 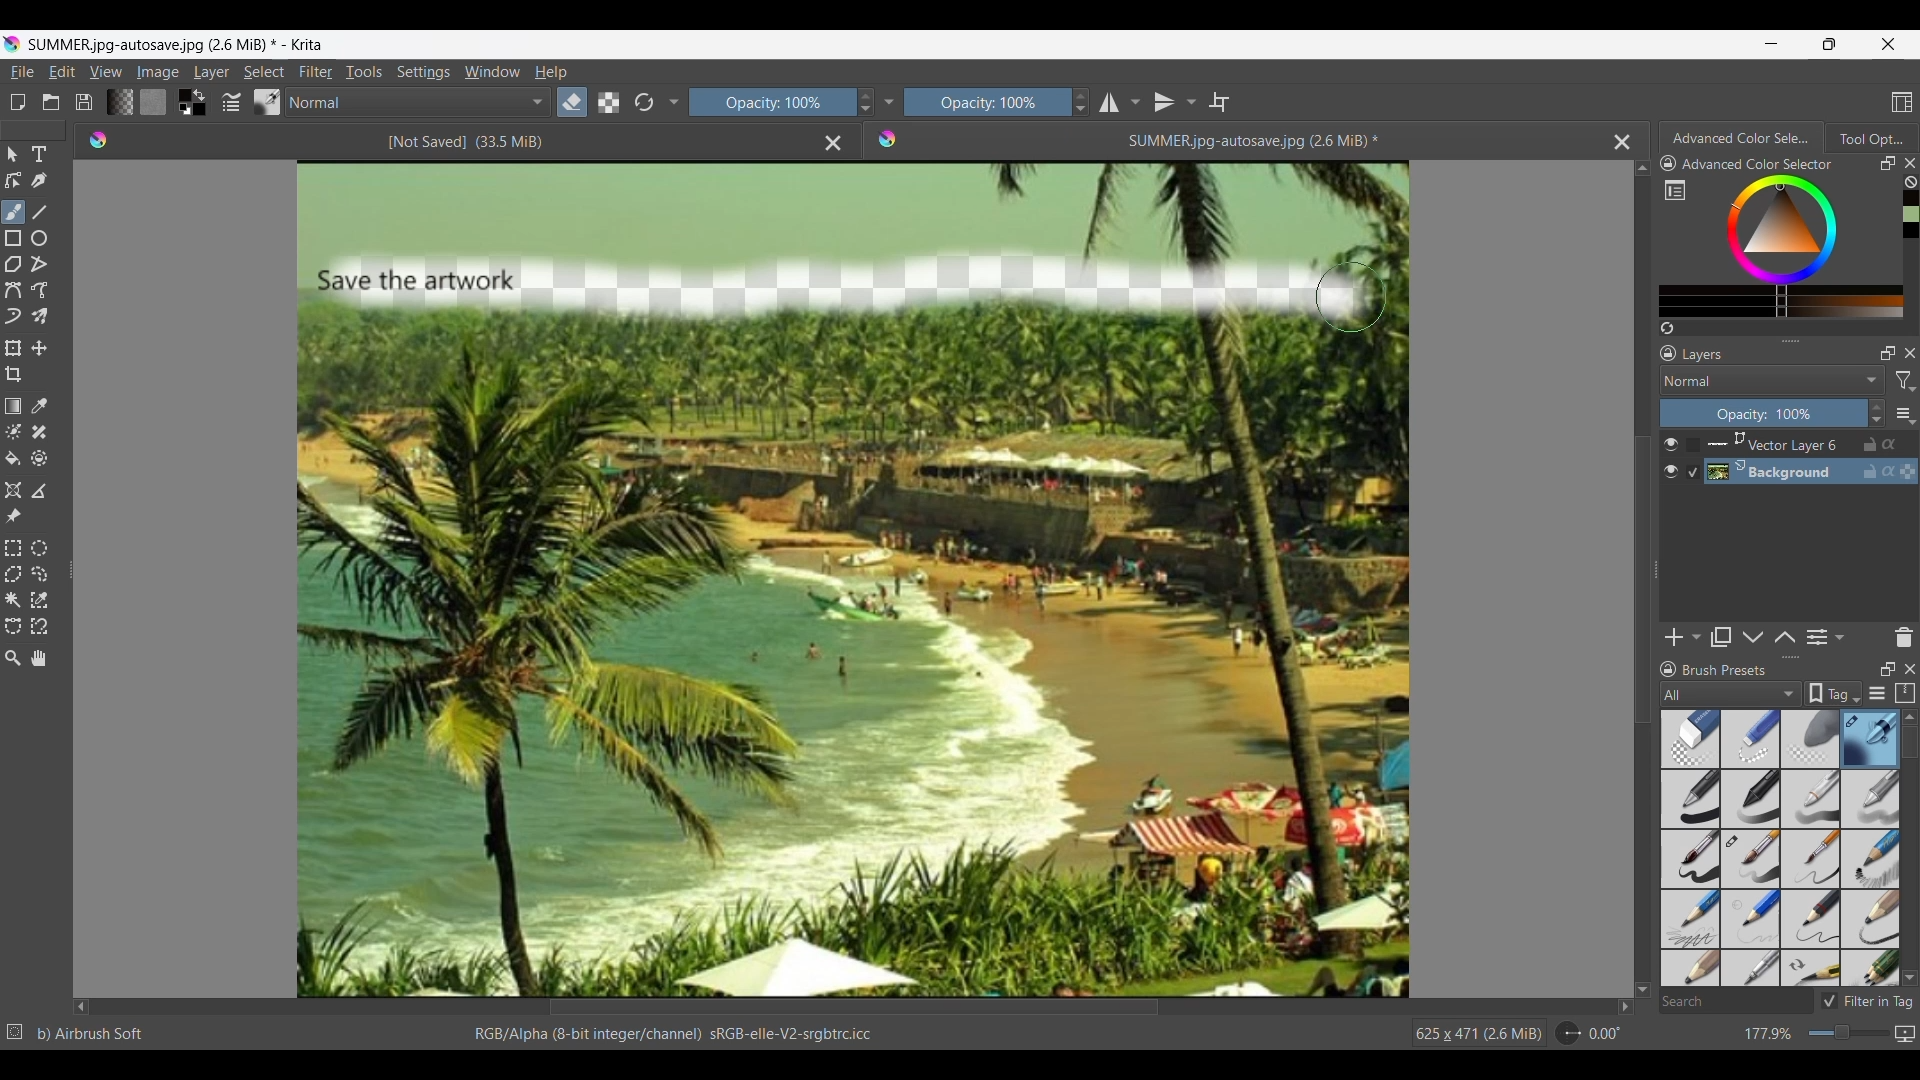 I want to click on Close panel, so click(x=1909, y=669).